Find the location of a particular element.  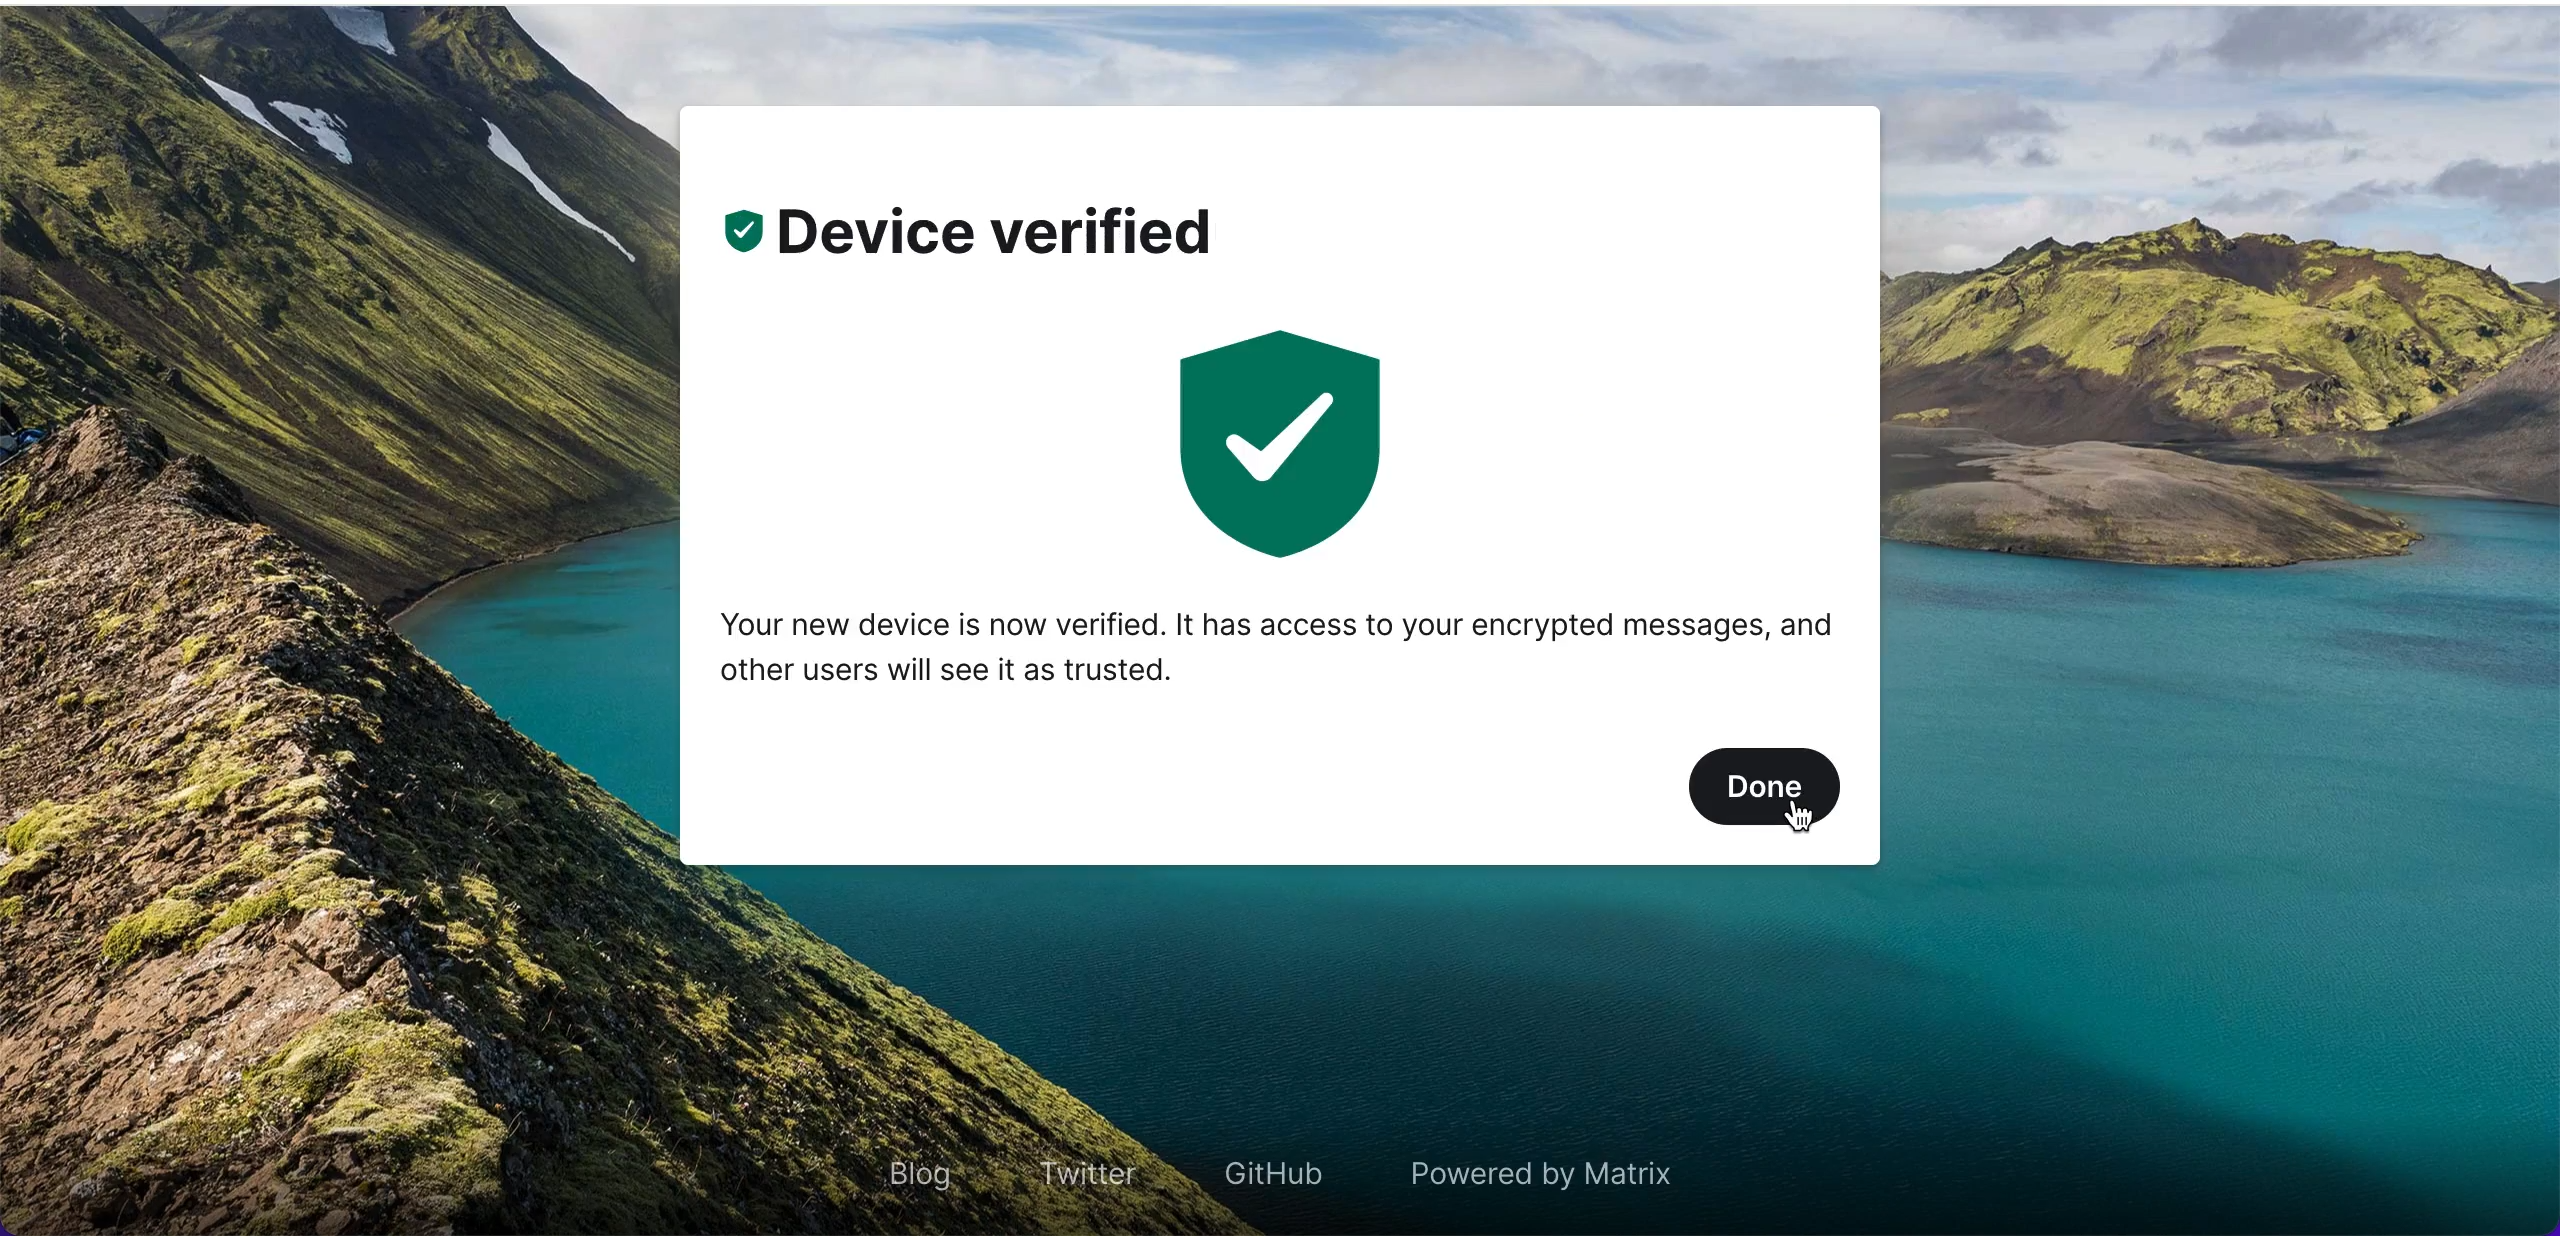

powered by matrix is located at coordinates (1533, 1170).